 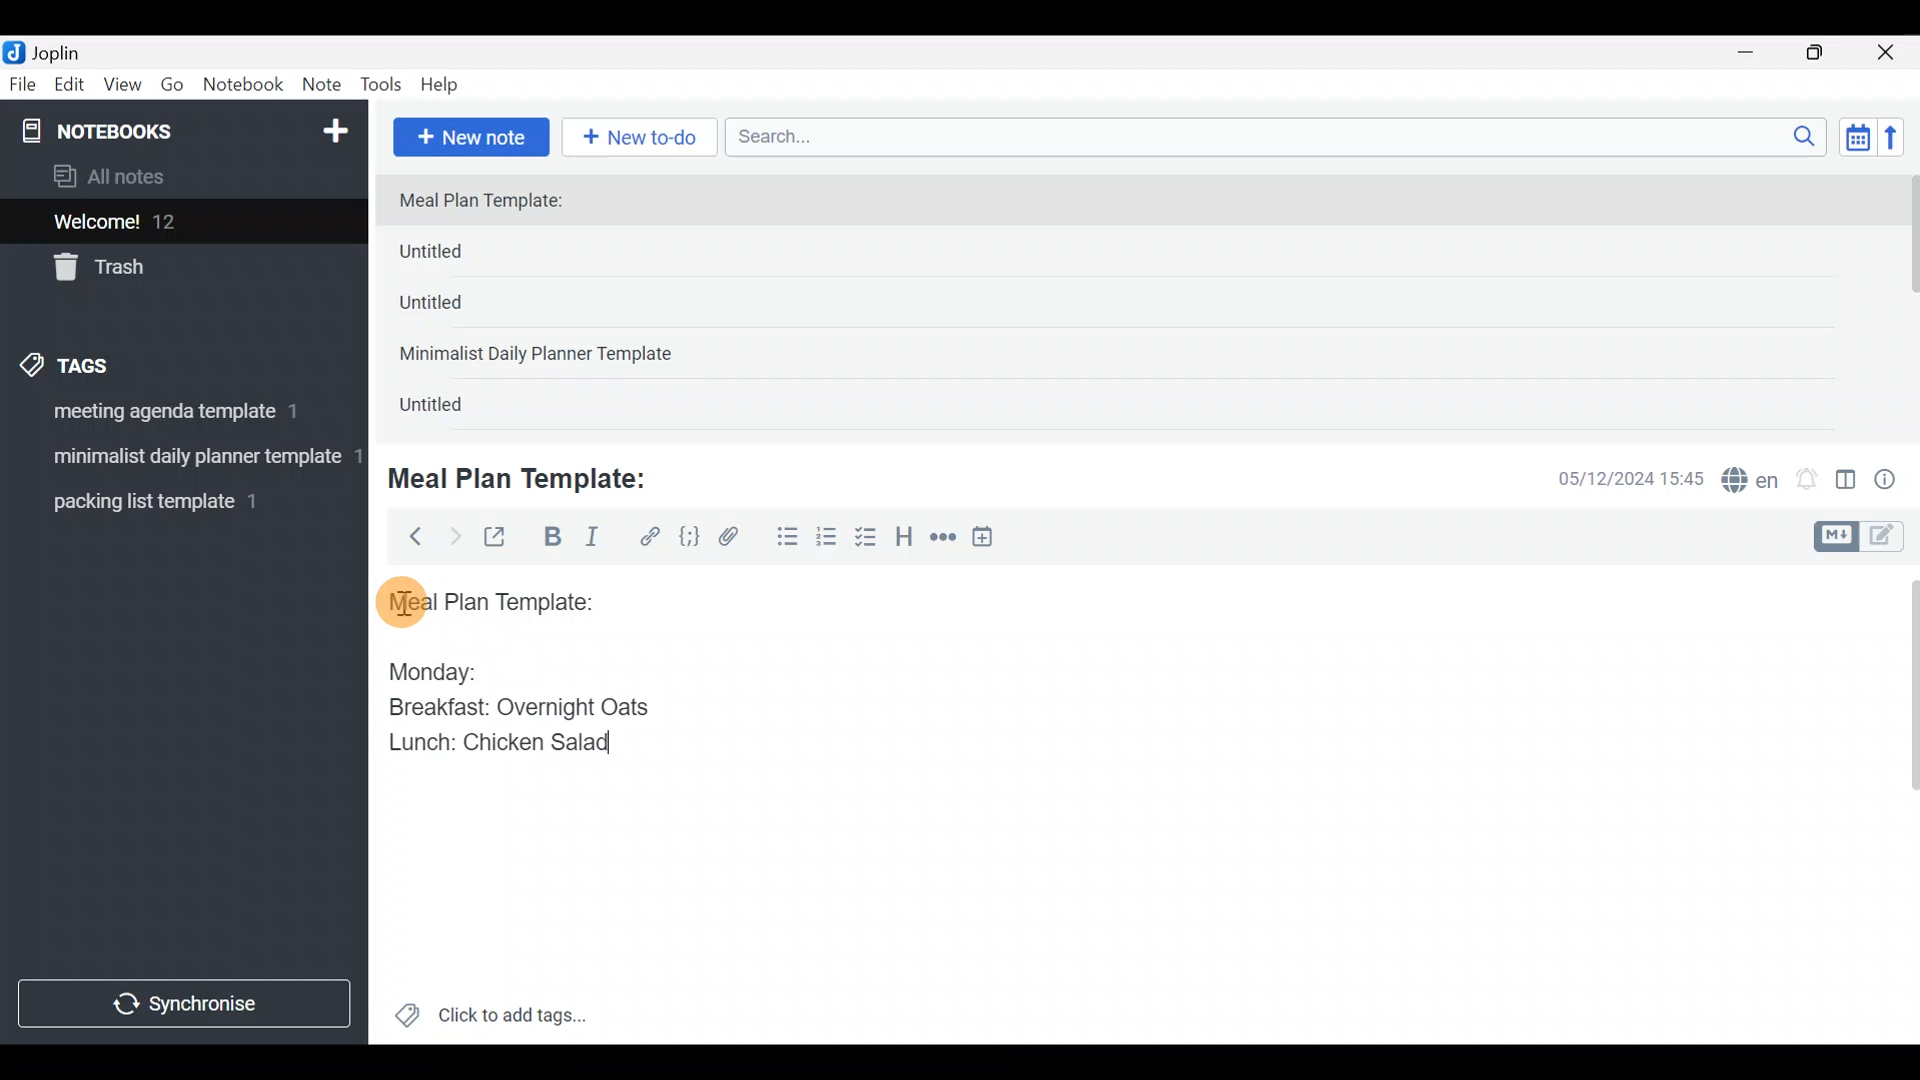 I want to click on Attach file, so click(x=735, y=539).